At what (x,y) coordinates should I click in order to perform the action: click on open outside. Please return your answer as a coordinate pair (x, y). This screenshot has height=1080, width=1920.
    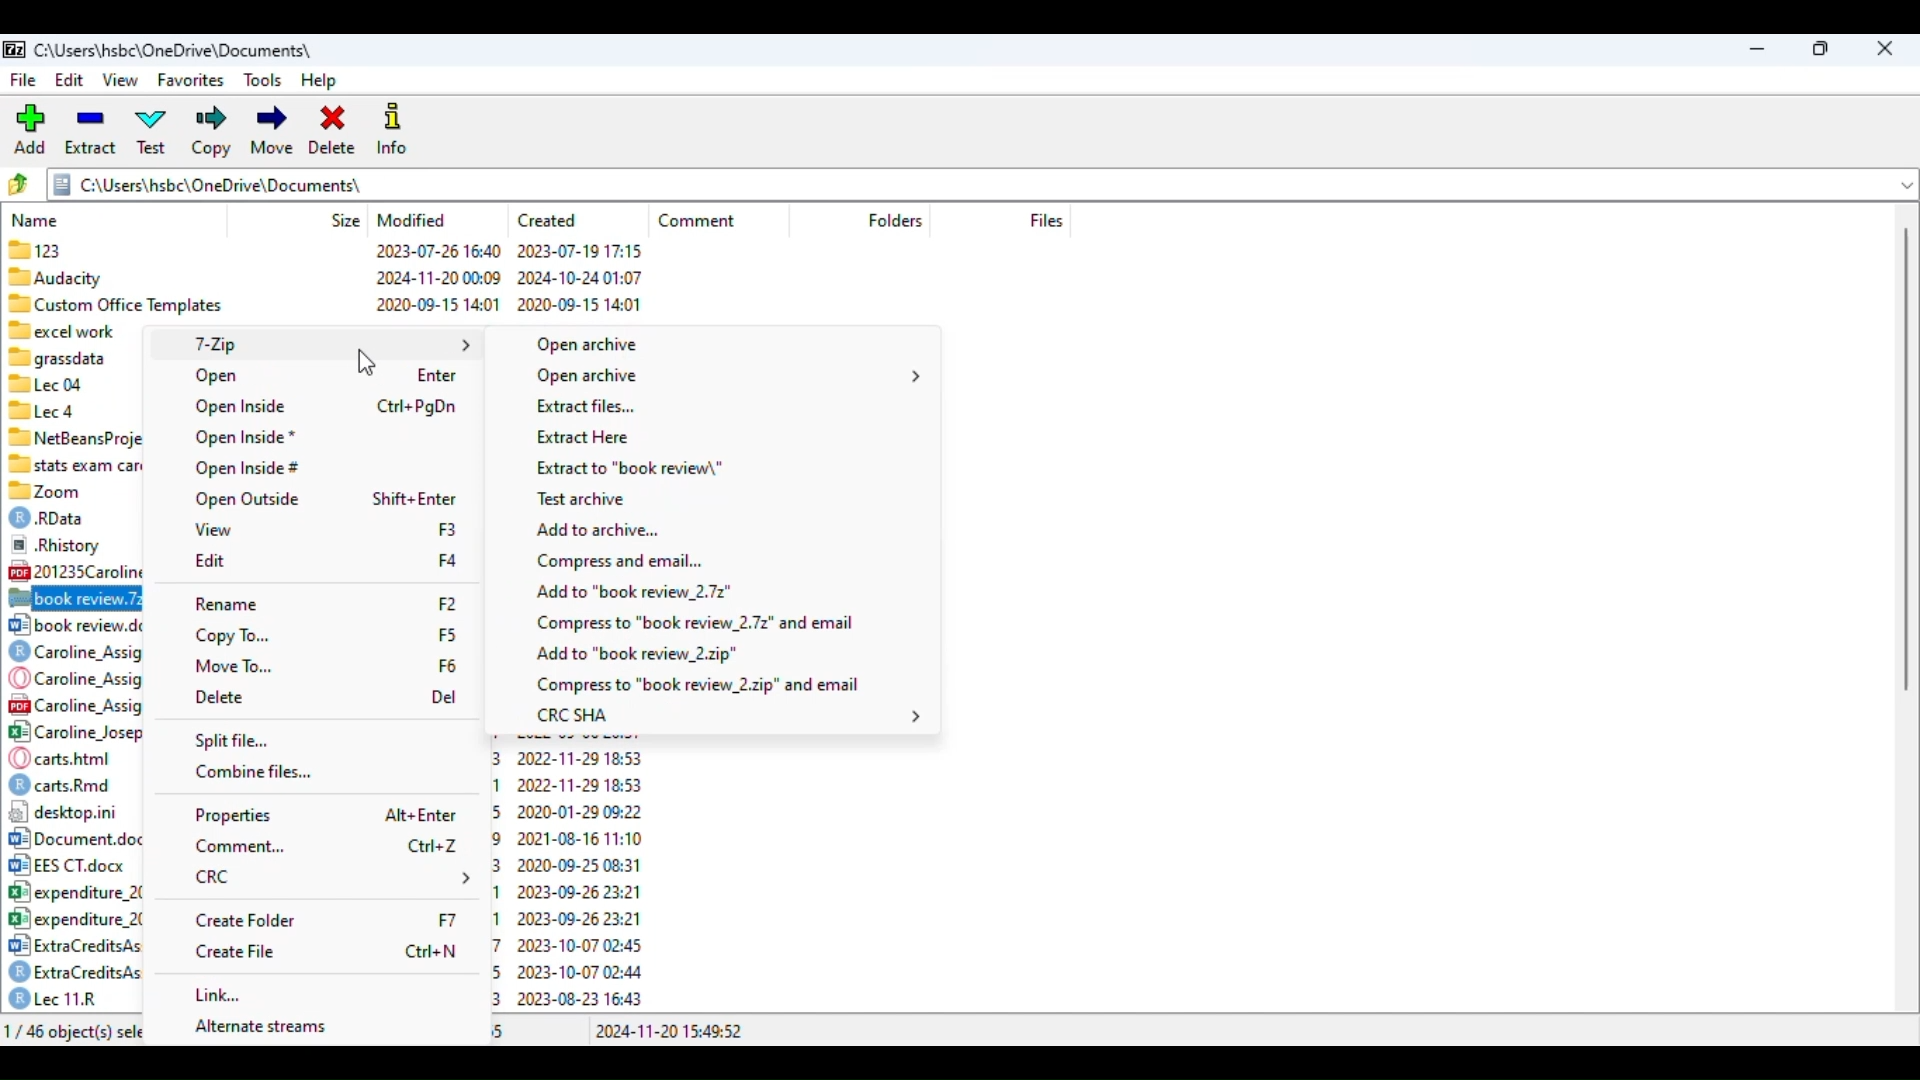
    Looking at the image, I should click on (246, 500).